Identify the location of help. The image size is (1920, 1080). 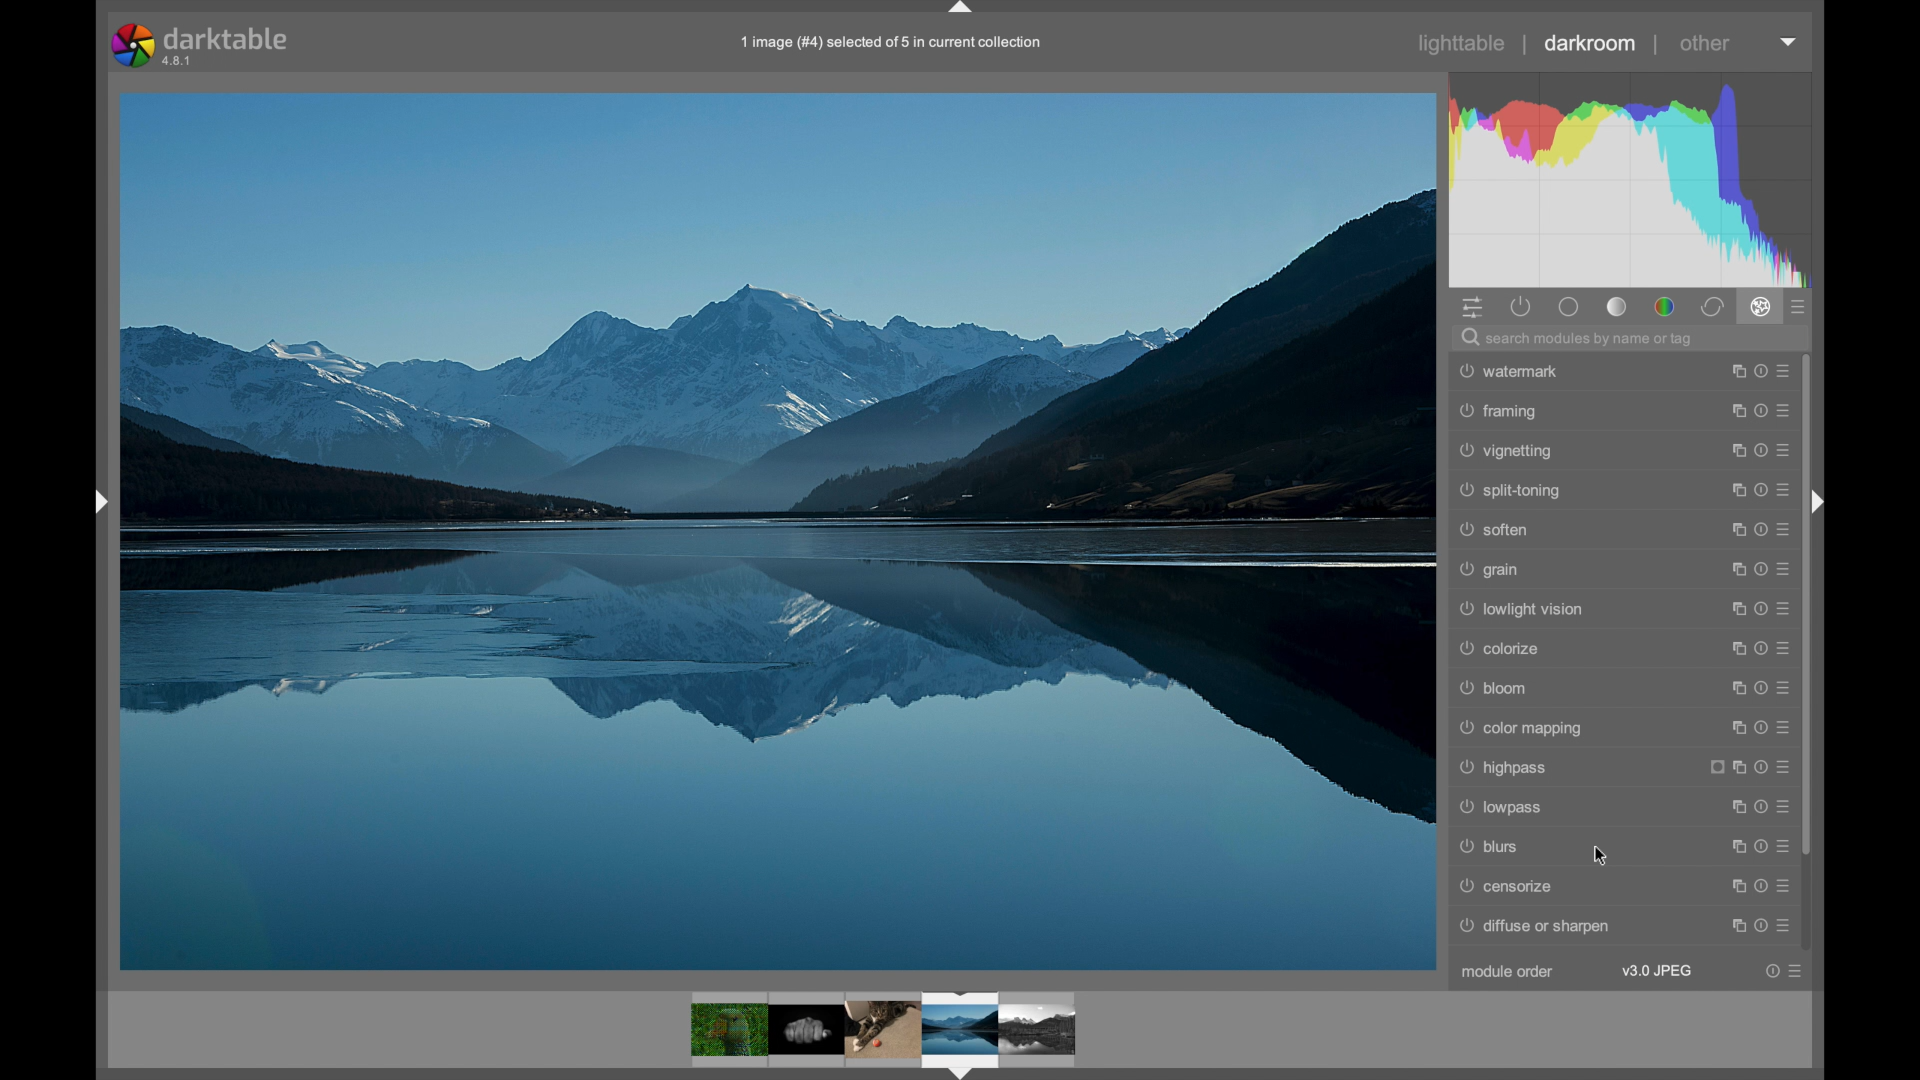
(1758, 729).